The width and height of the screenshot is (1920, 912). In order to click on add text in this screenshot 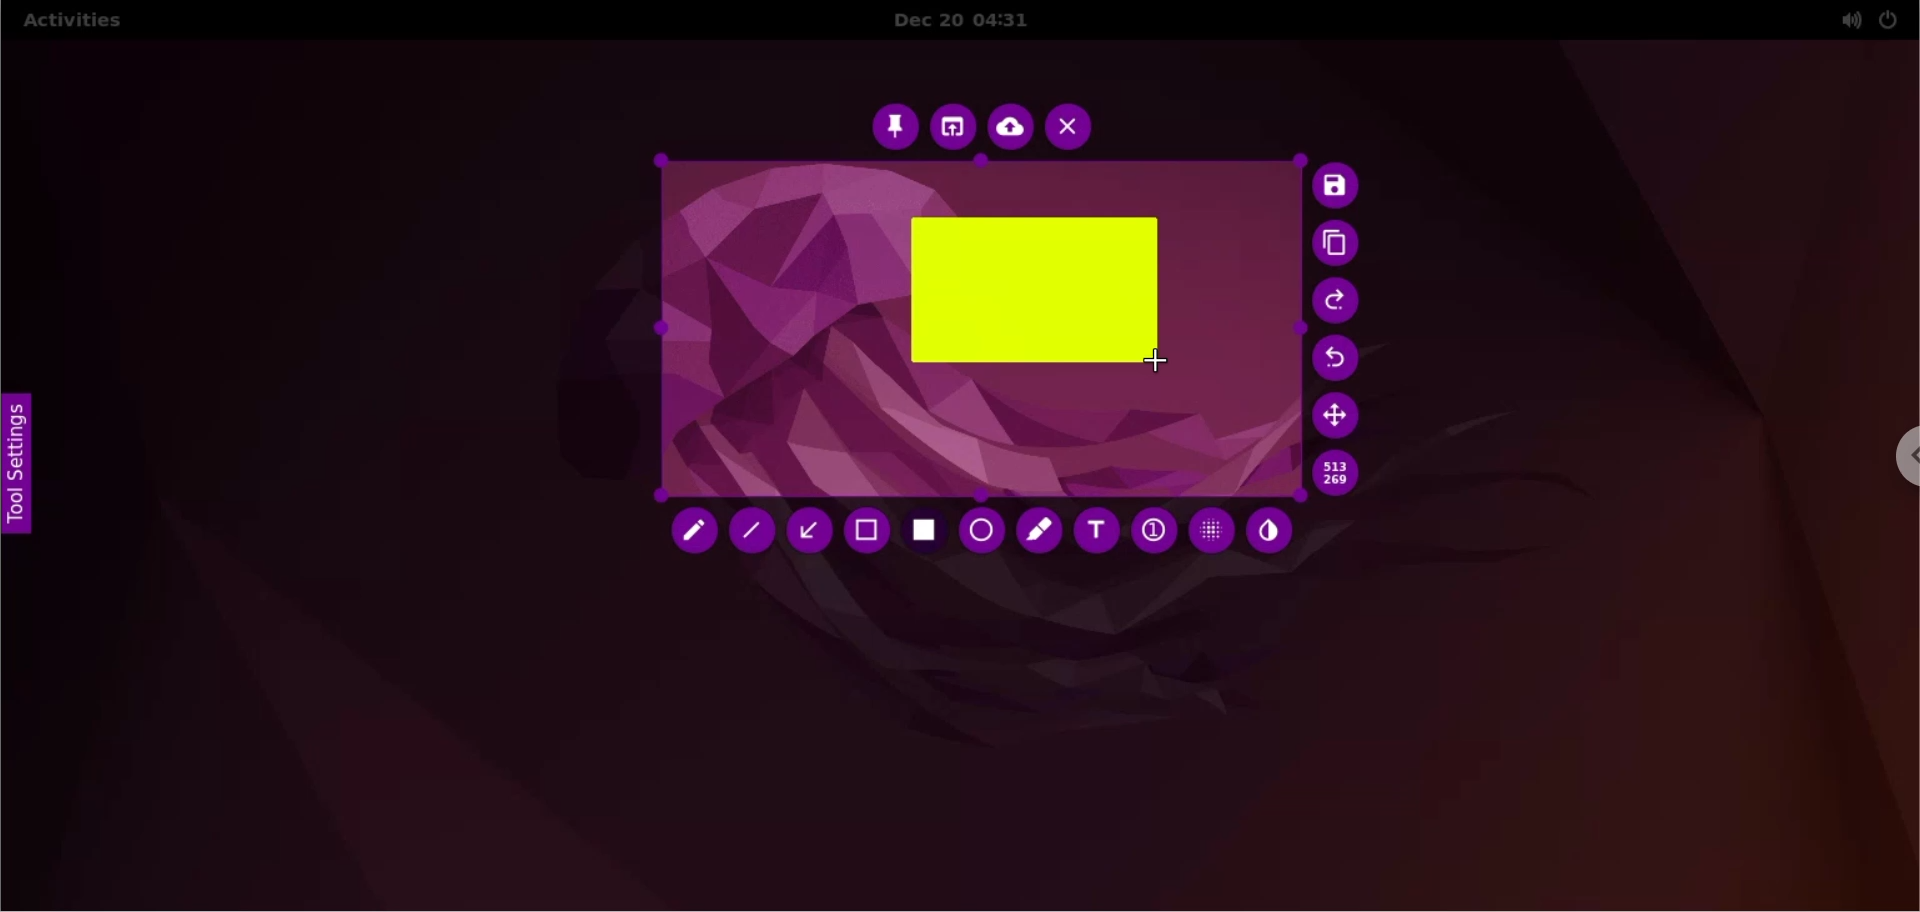, I will do `click(1099, 535)`.